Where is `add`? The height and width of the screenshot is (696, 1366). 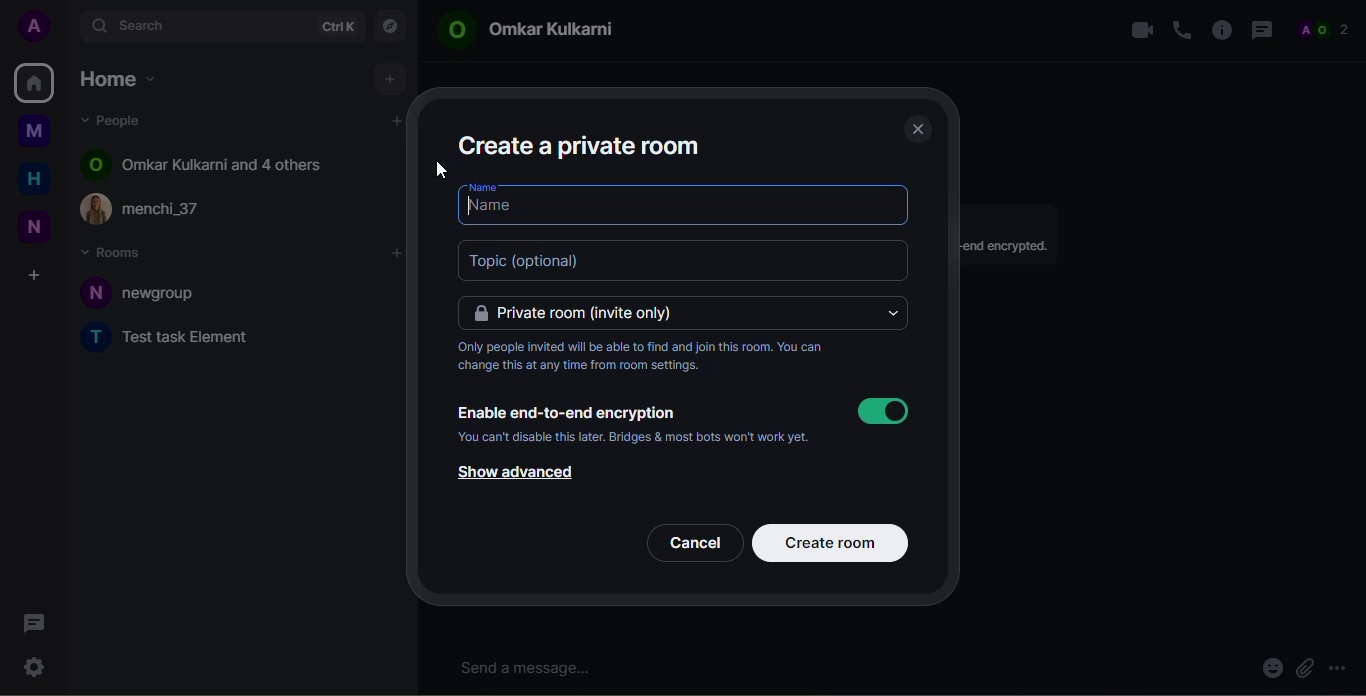 add is located at coordinates (398, 254).